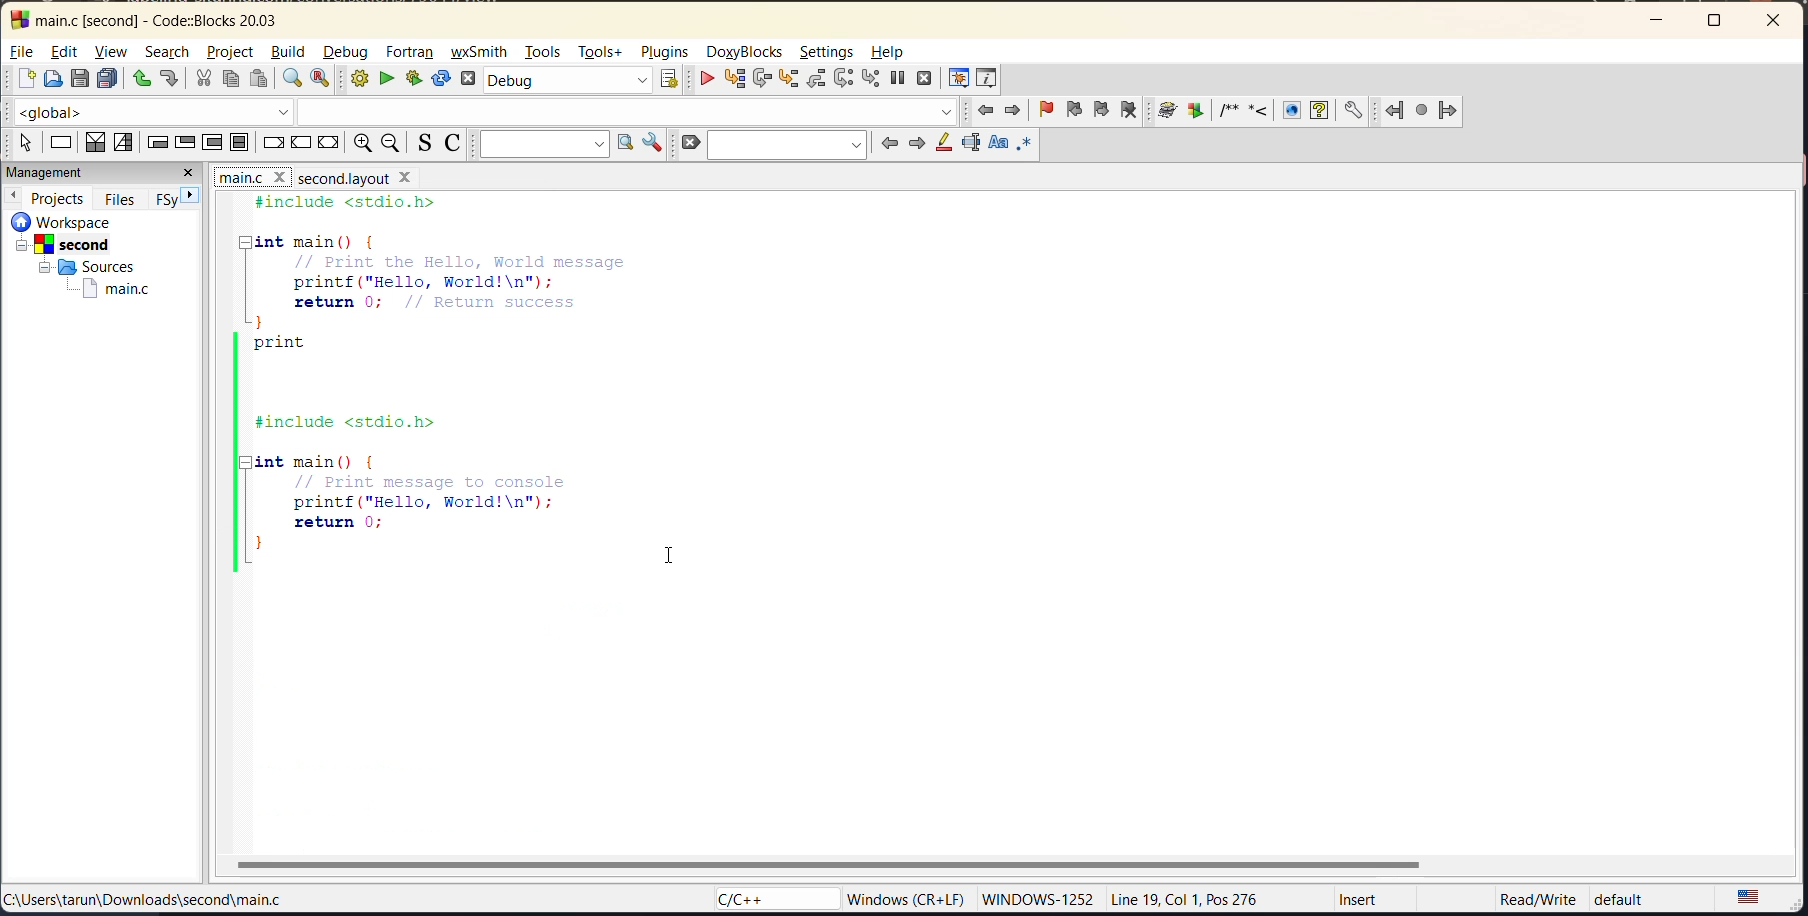  I want to click on debug/continue, so click(705, 81).